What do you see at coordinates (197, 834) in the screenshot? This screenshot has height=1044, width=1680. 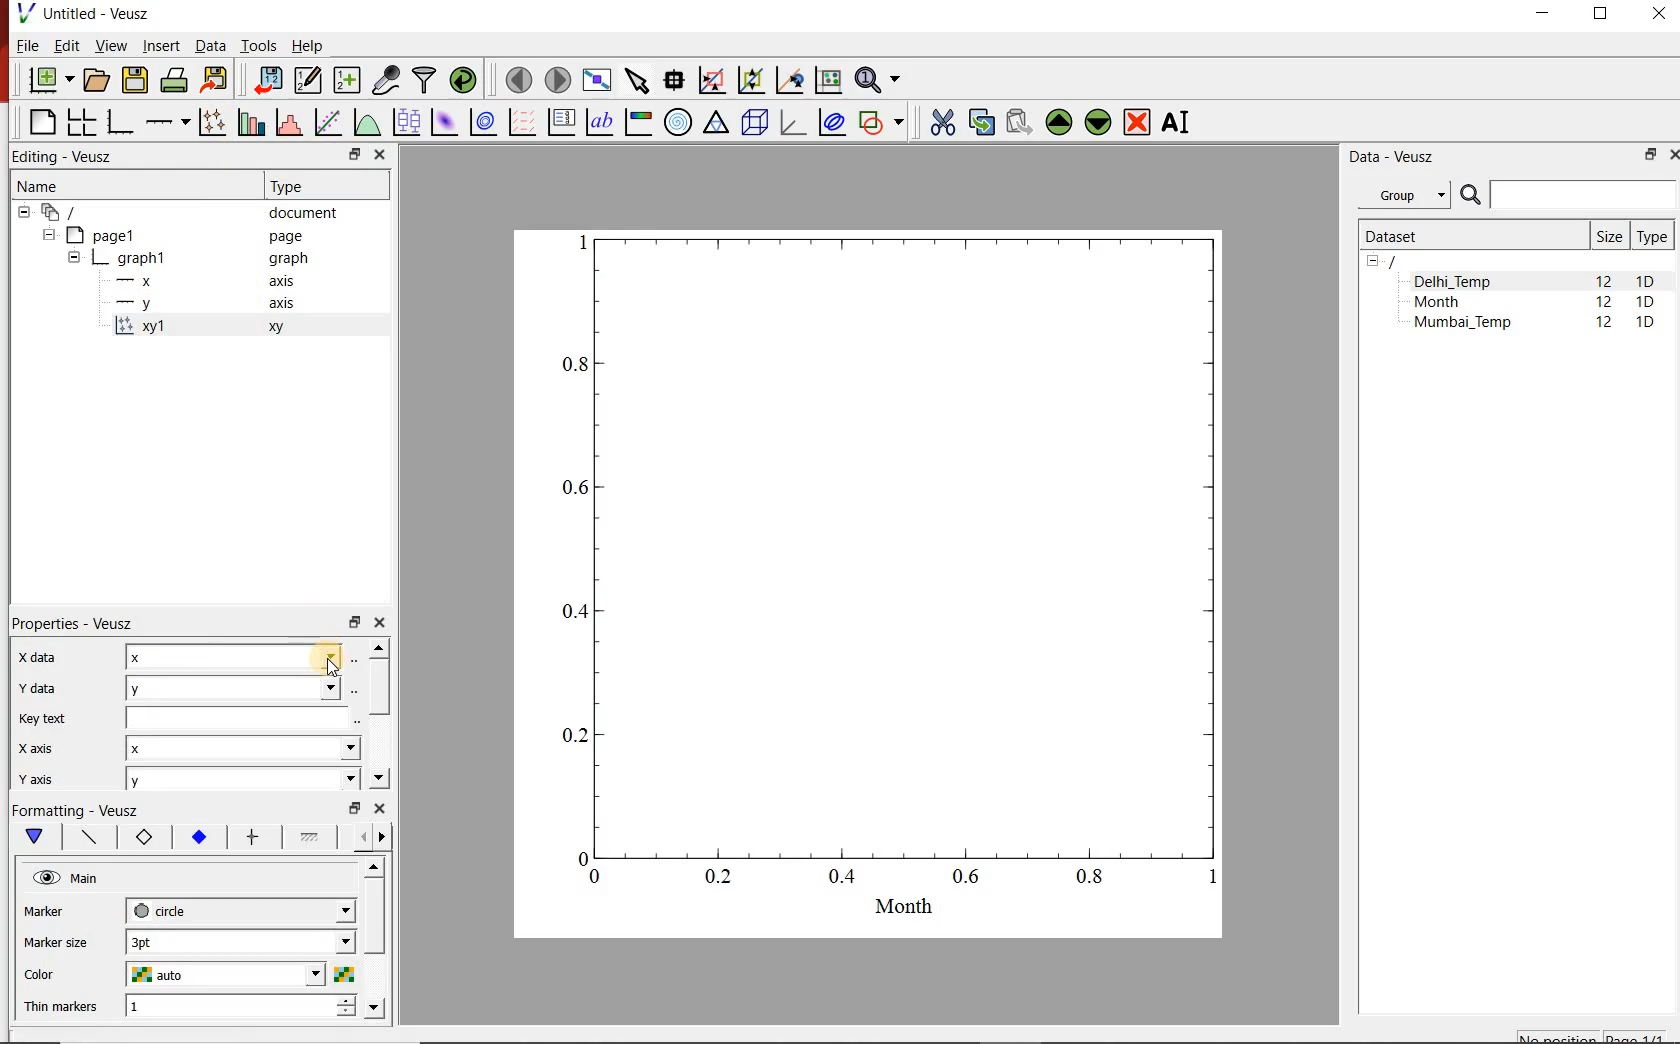 I see `Tick labels` at bounding box center [197, 834].